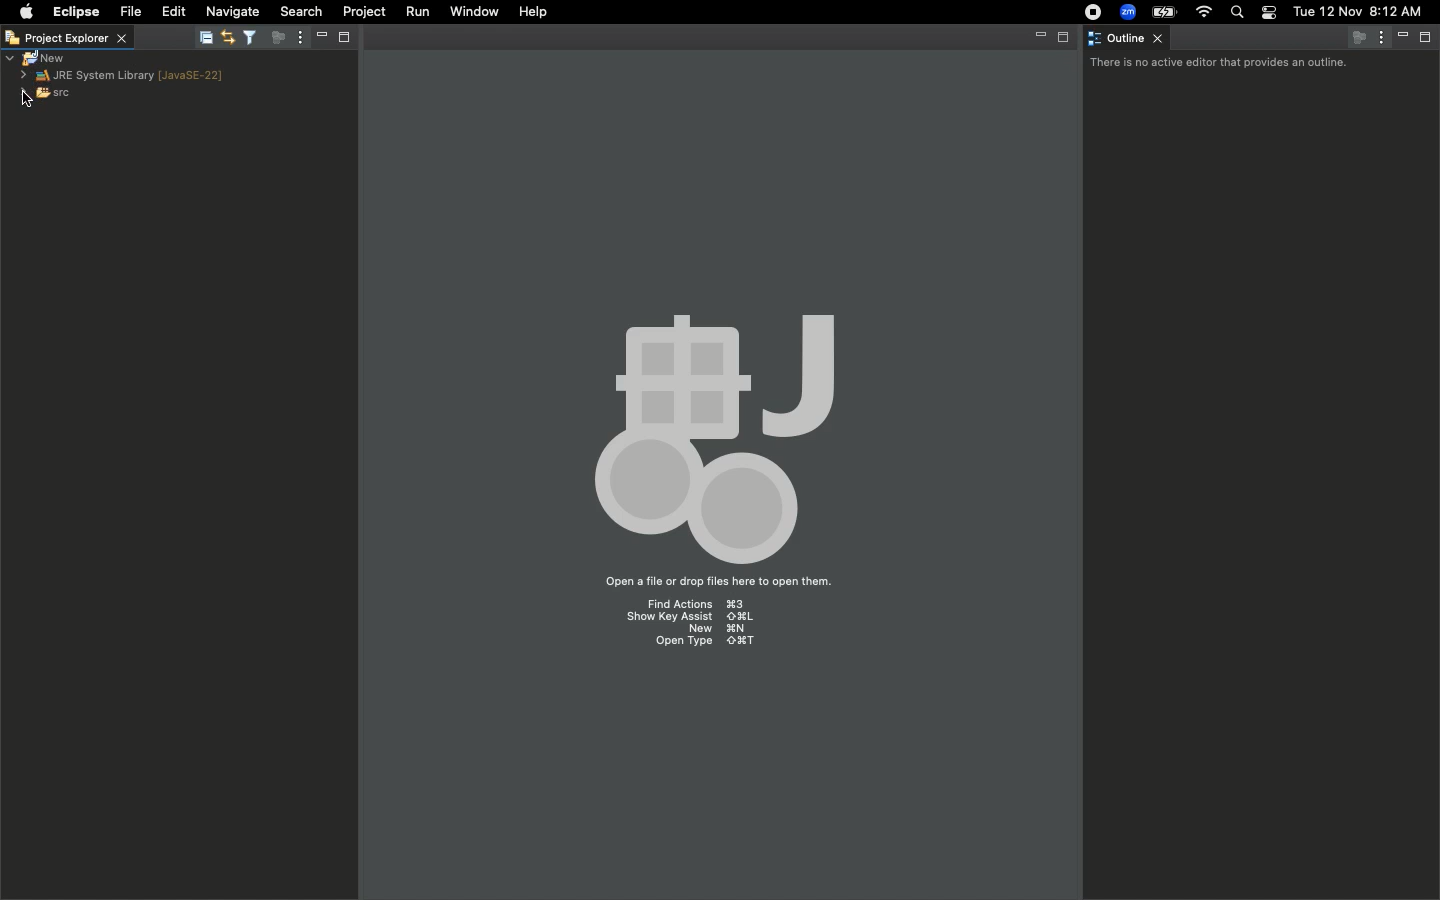 The height and width of the screenshot is (900, 1440). What do you see at coordinates (1357, 11) in the screenshot?
I see `Date/time` at bounding box center [1357, 11].